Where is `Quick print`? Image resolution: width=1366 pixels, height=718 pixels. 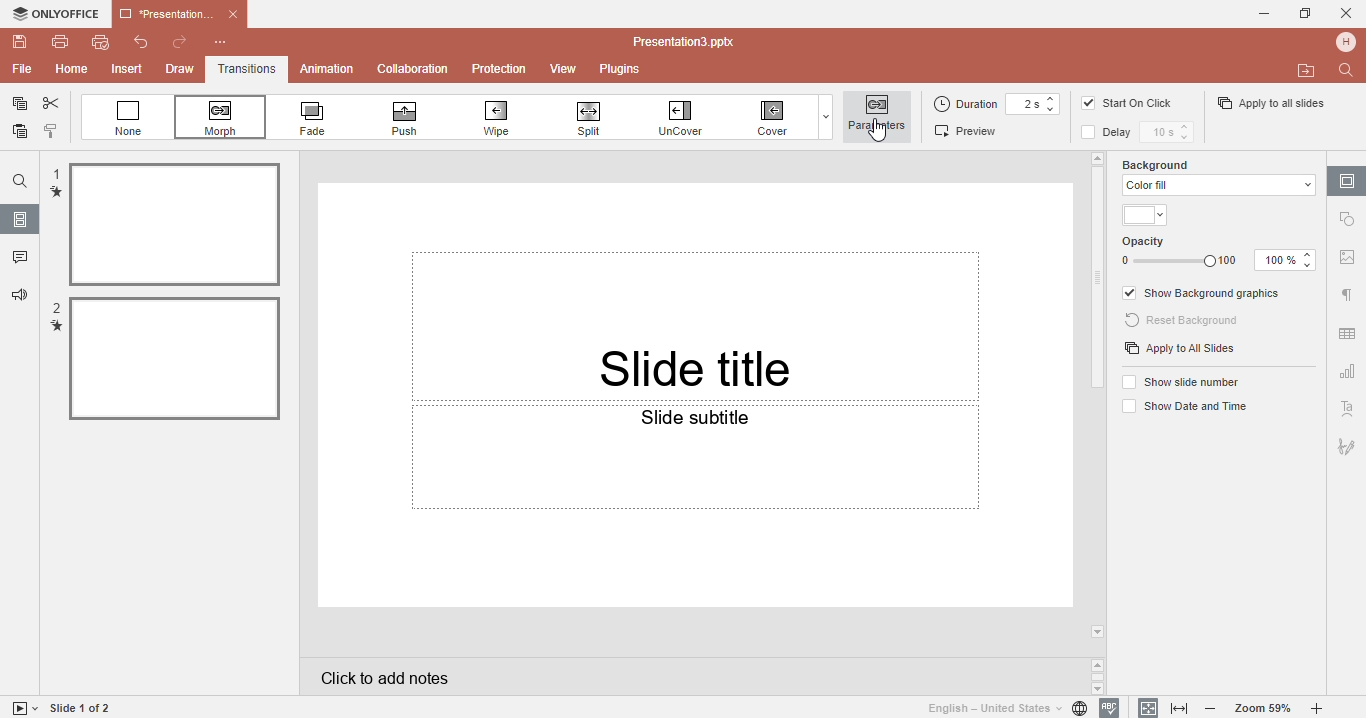
Quick print is located at coordinates (99, 45).